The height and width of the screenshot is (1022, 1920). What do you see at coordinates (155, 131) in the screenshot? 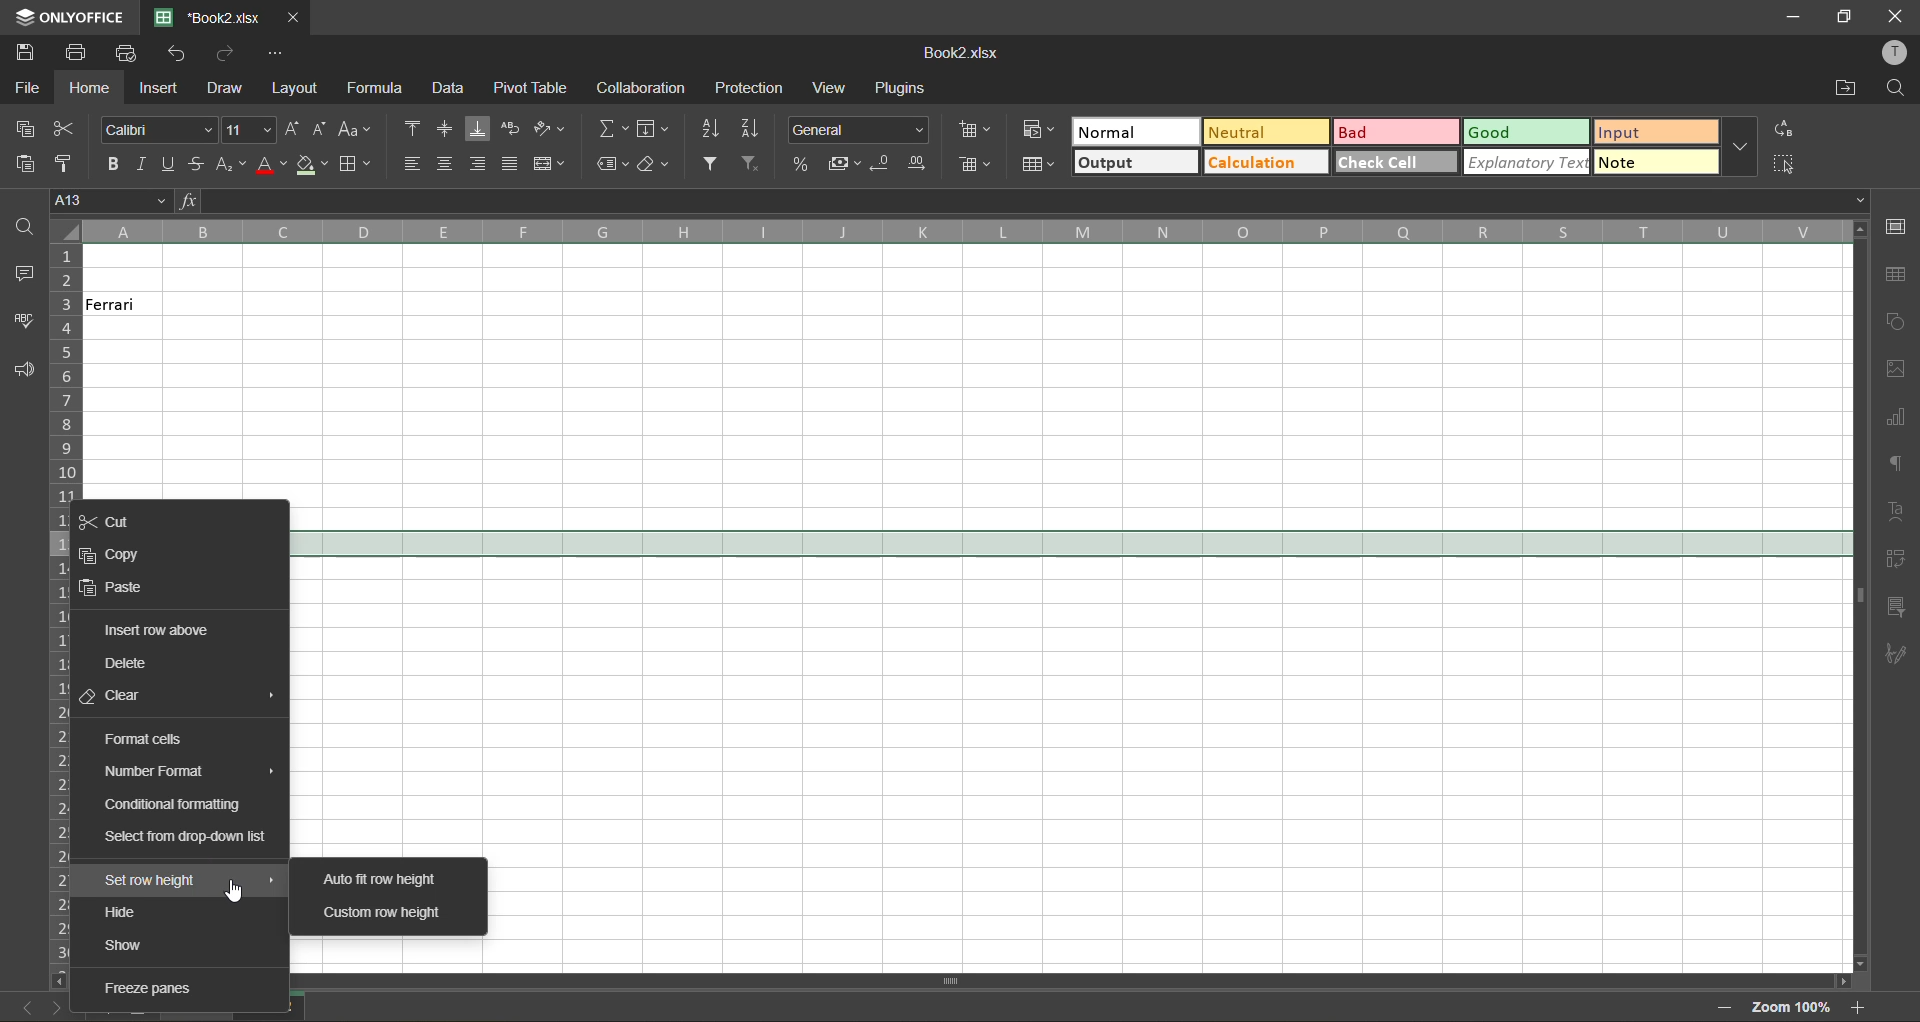
I see `font style` at bounding box center [155, 131].